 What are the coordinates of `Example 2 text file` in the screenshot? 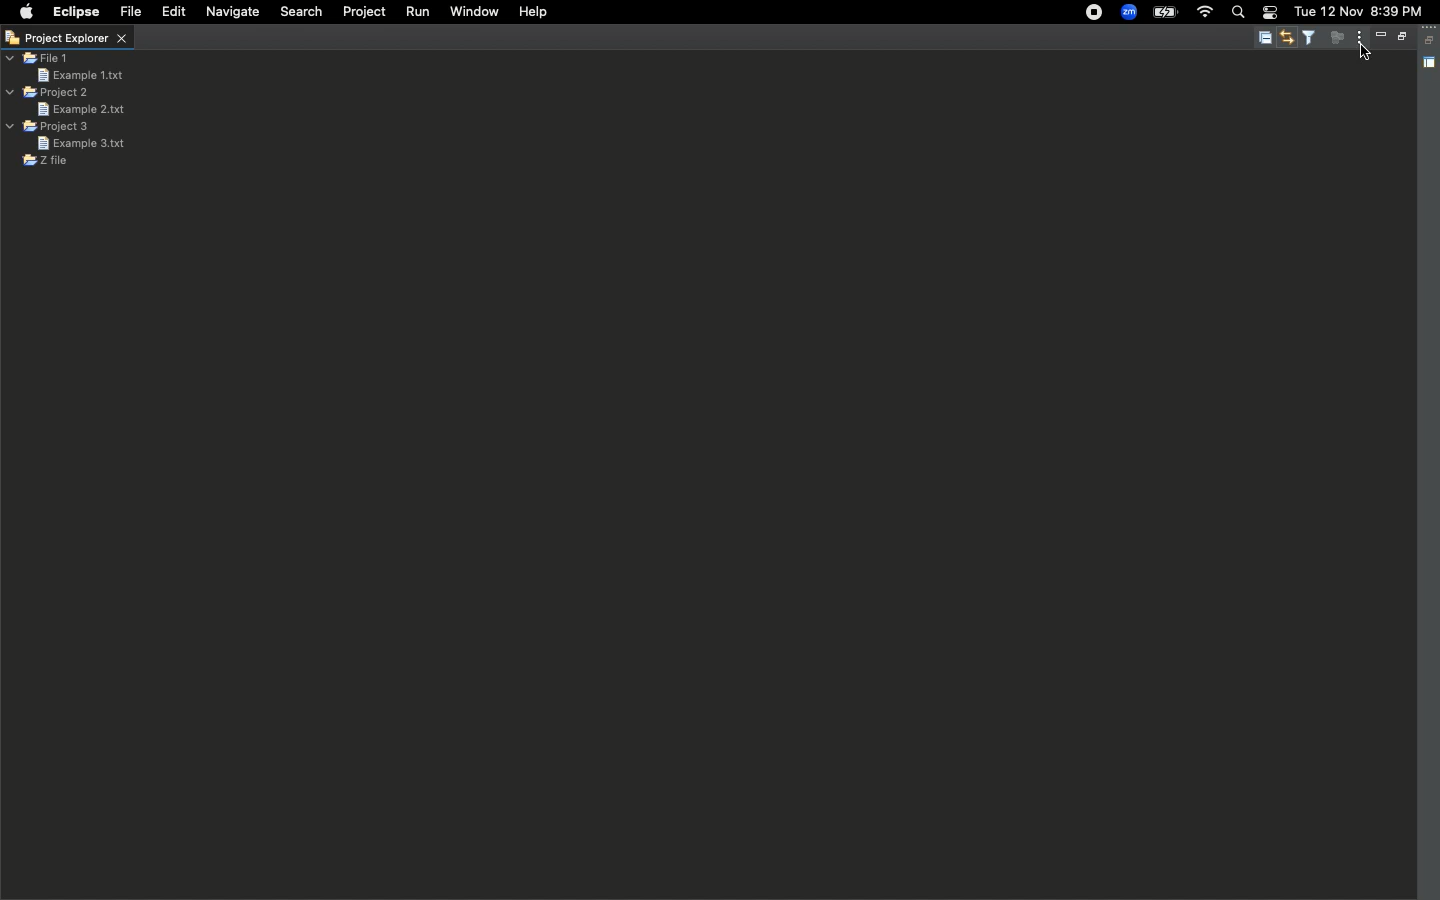 It's located at (80, 109).